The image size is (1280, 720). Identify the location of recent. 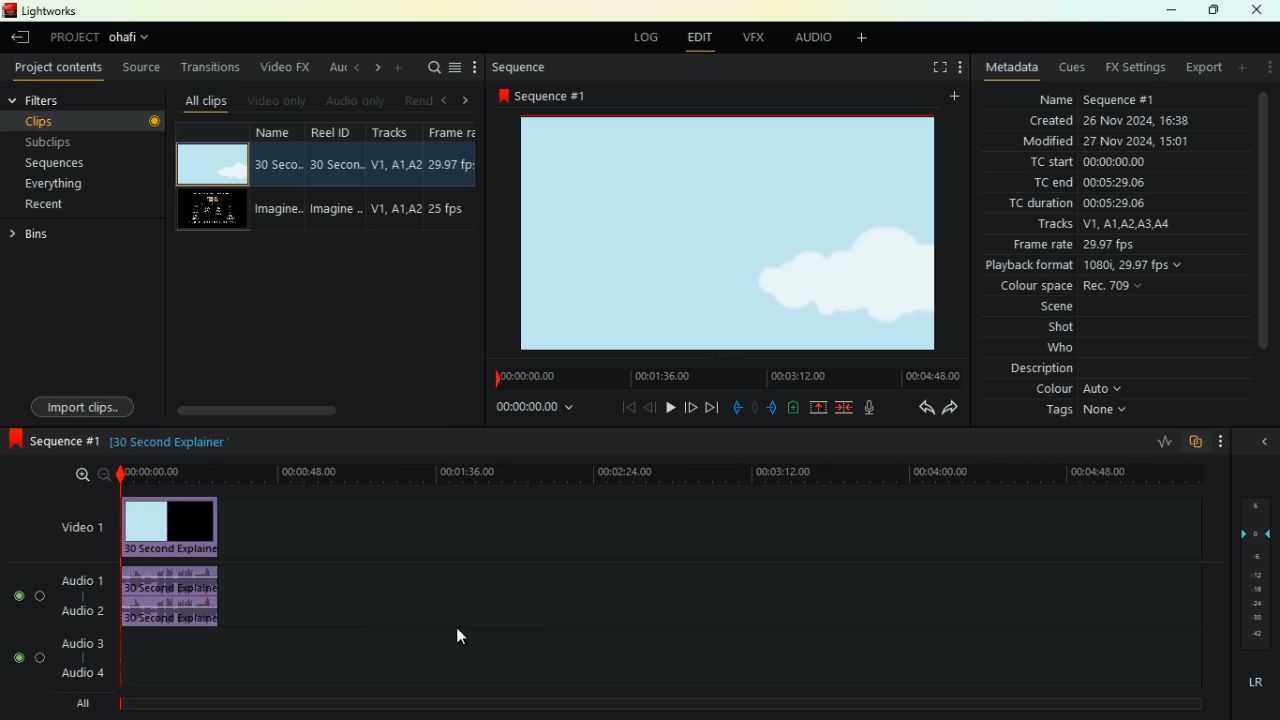
(56, 205).